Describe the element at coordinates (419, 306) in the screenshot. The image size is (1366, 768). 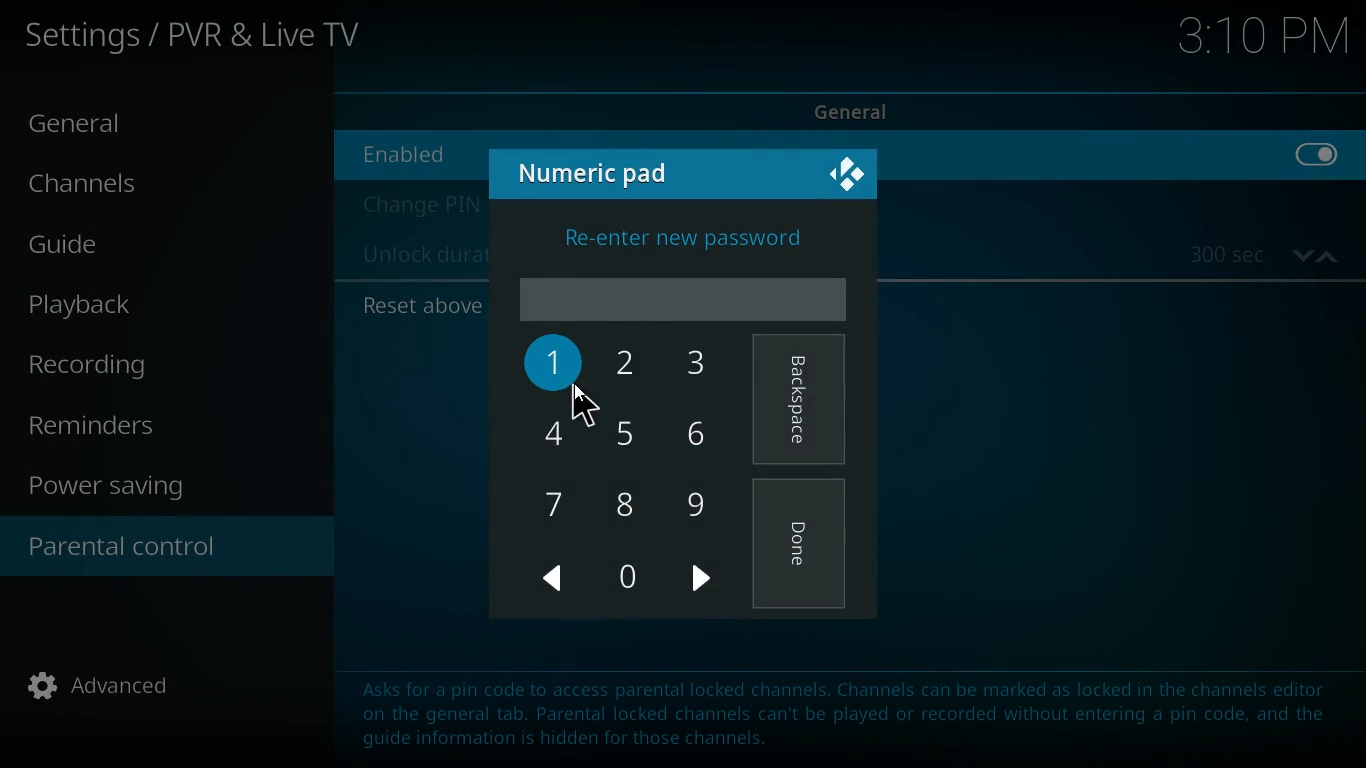
I see `reset` at that location.